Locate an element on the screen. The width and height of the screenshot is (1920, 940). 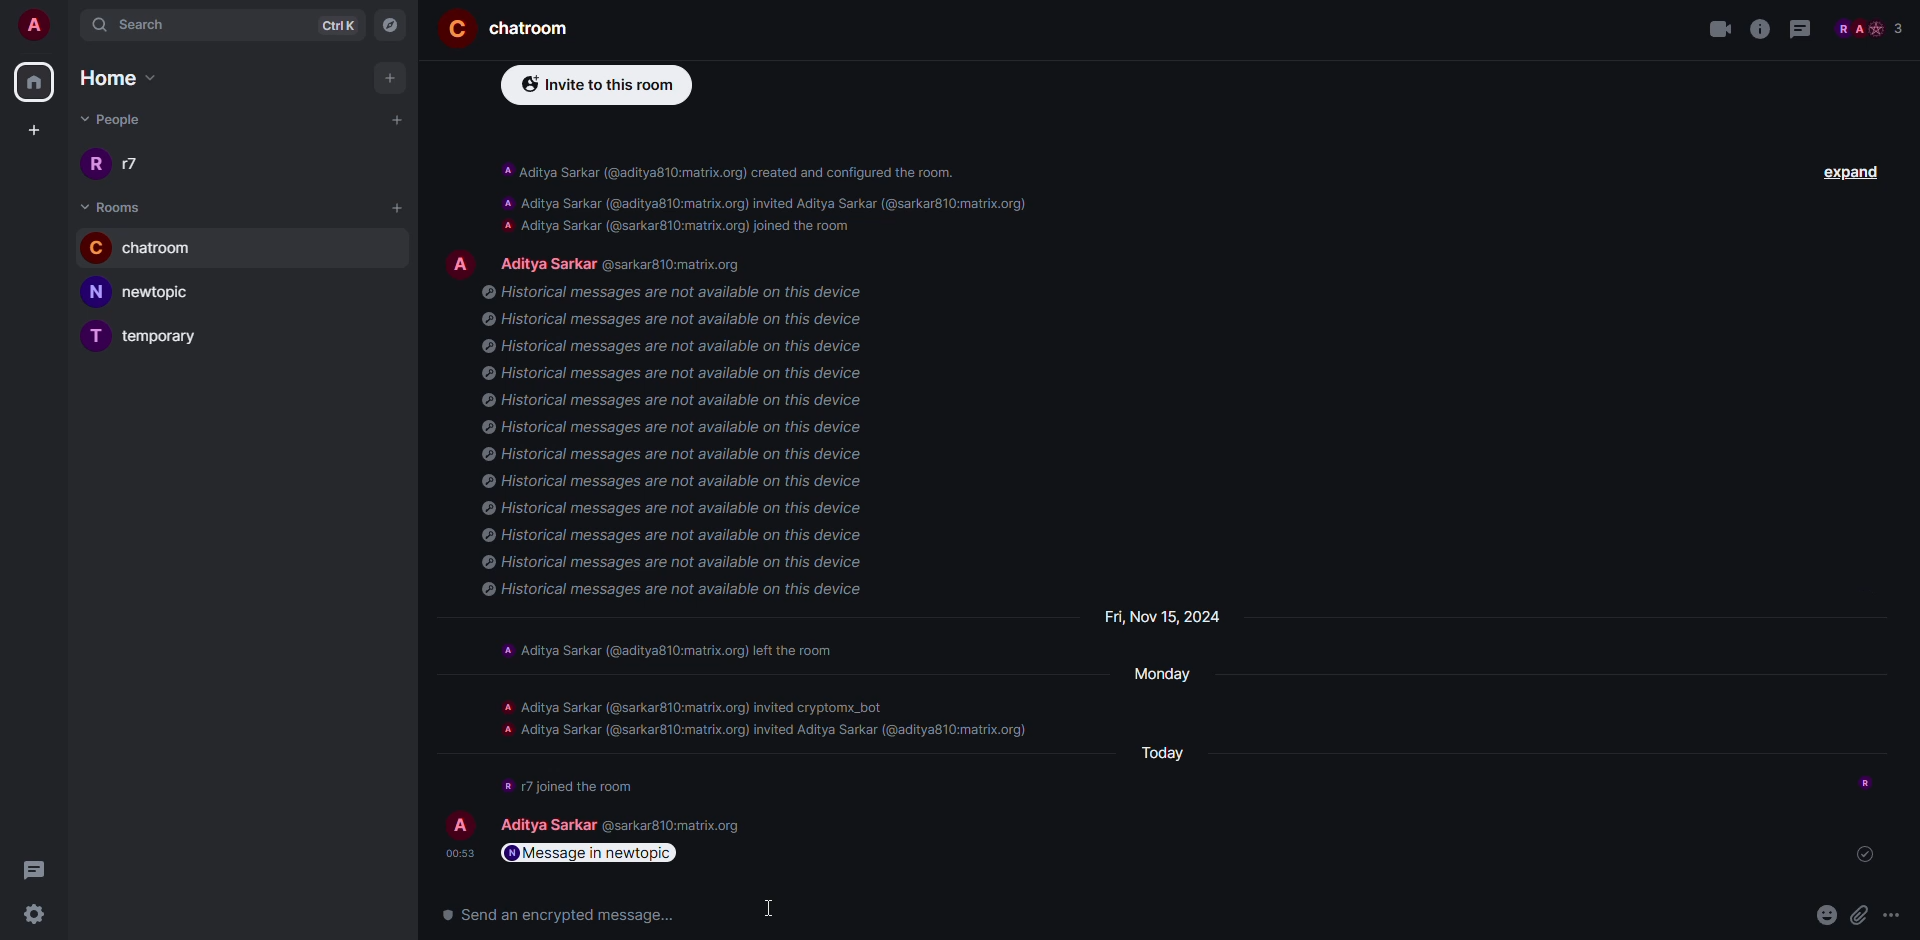
people is located at coordinates (123, 122).